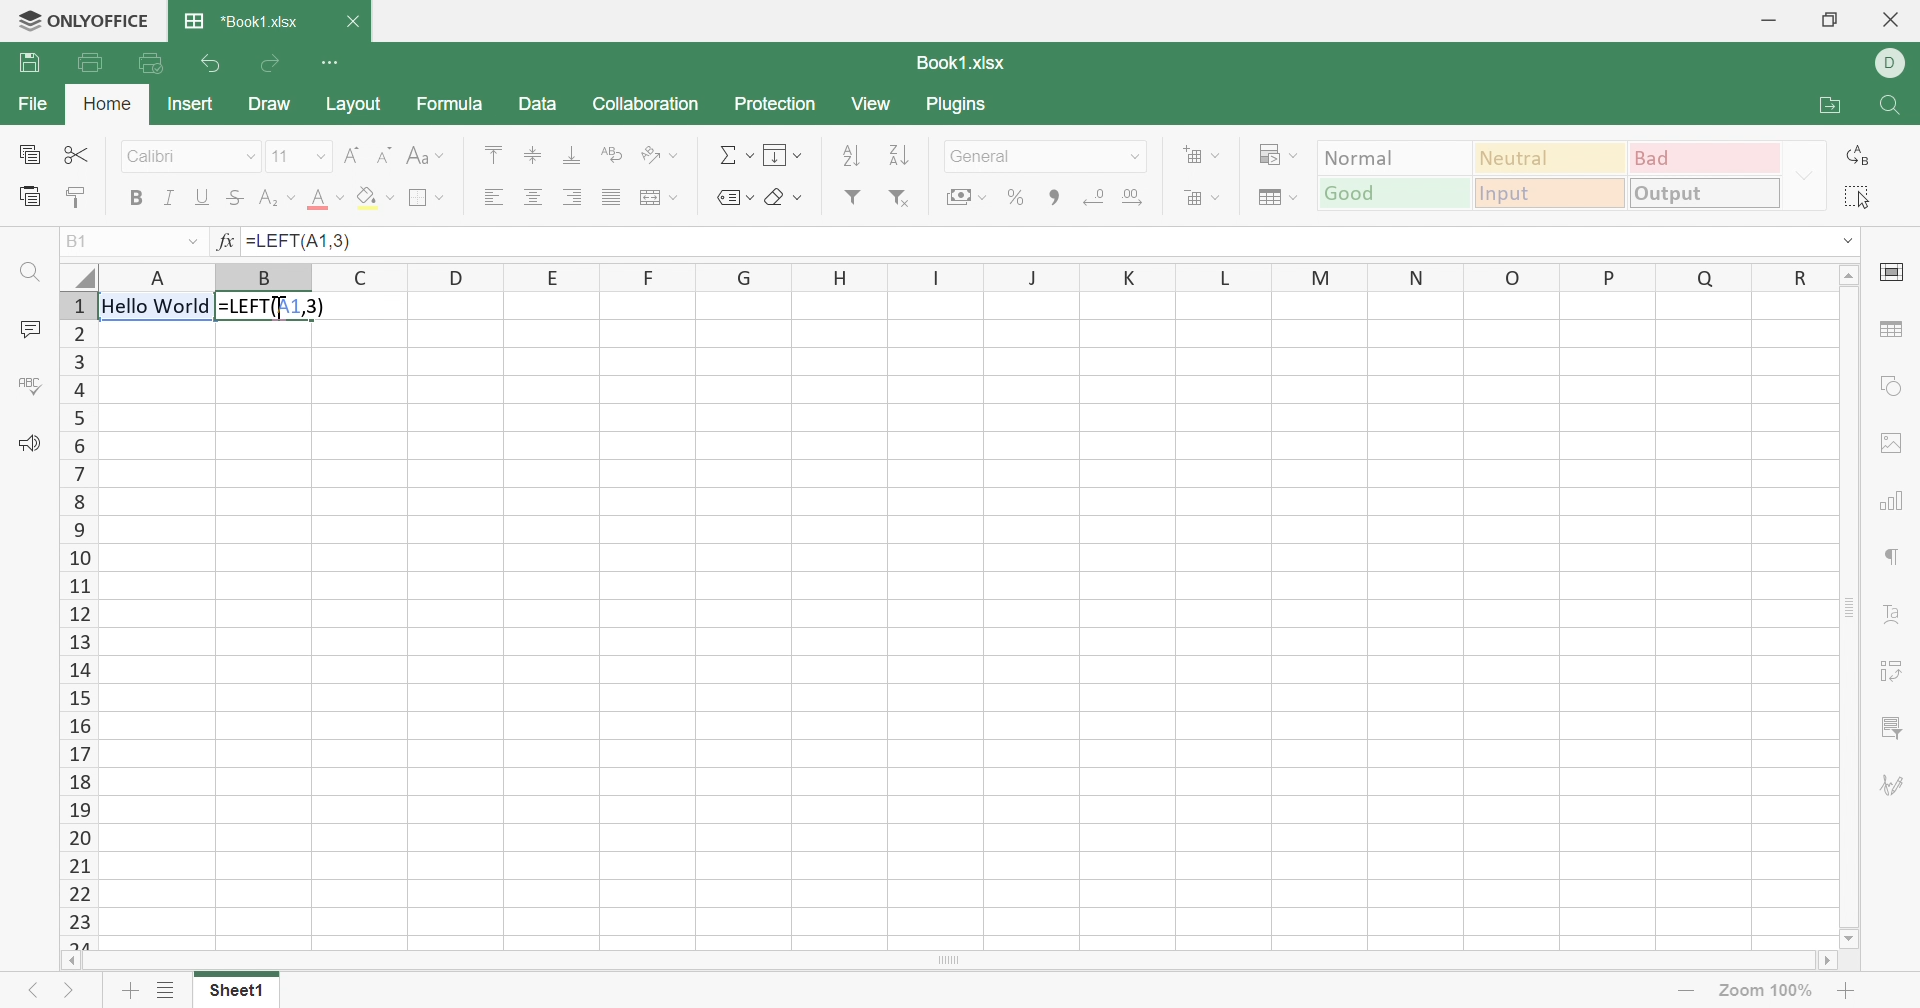 Image resolution: width=1920 pixels, height=1008 pixels. What do you see at coordinates (37, 102) in the screenshot?
I see `File` at bounding box center [37, 102].